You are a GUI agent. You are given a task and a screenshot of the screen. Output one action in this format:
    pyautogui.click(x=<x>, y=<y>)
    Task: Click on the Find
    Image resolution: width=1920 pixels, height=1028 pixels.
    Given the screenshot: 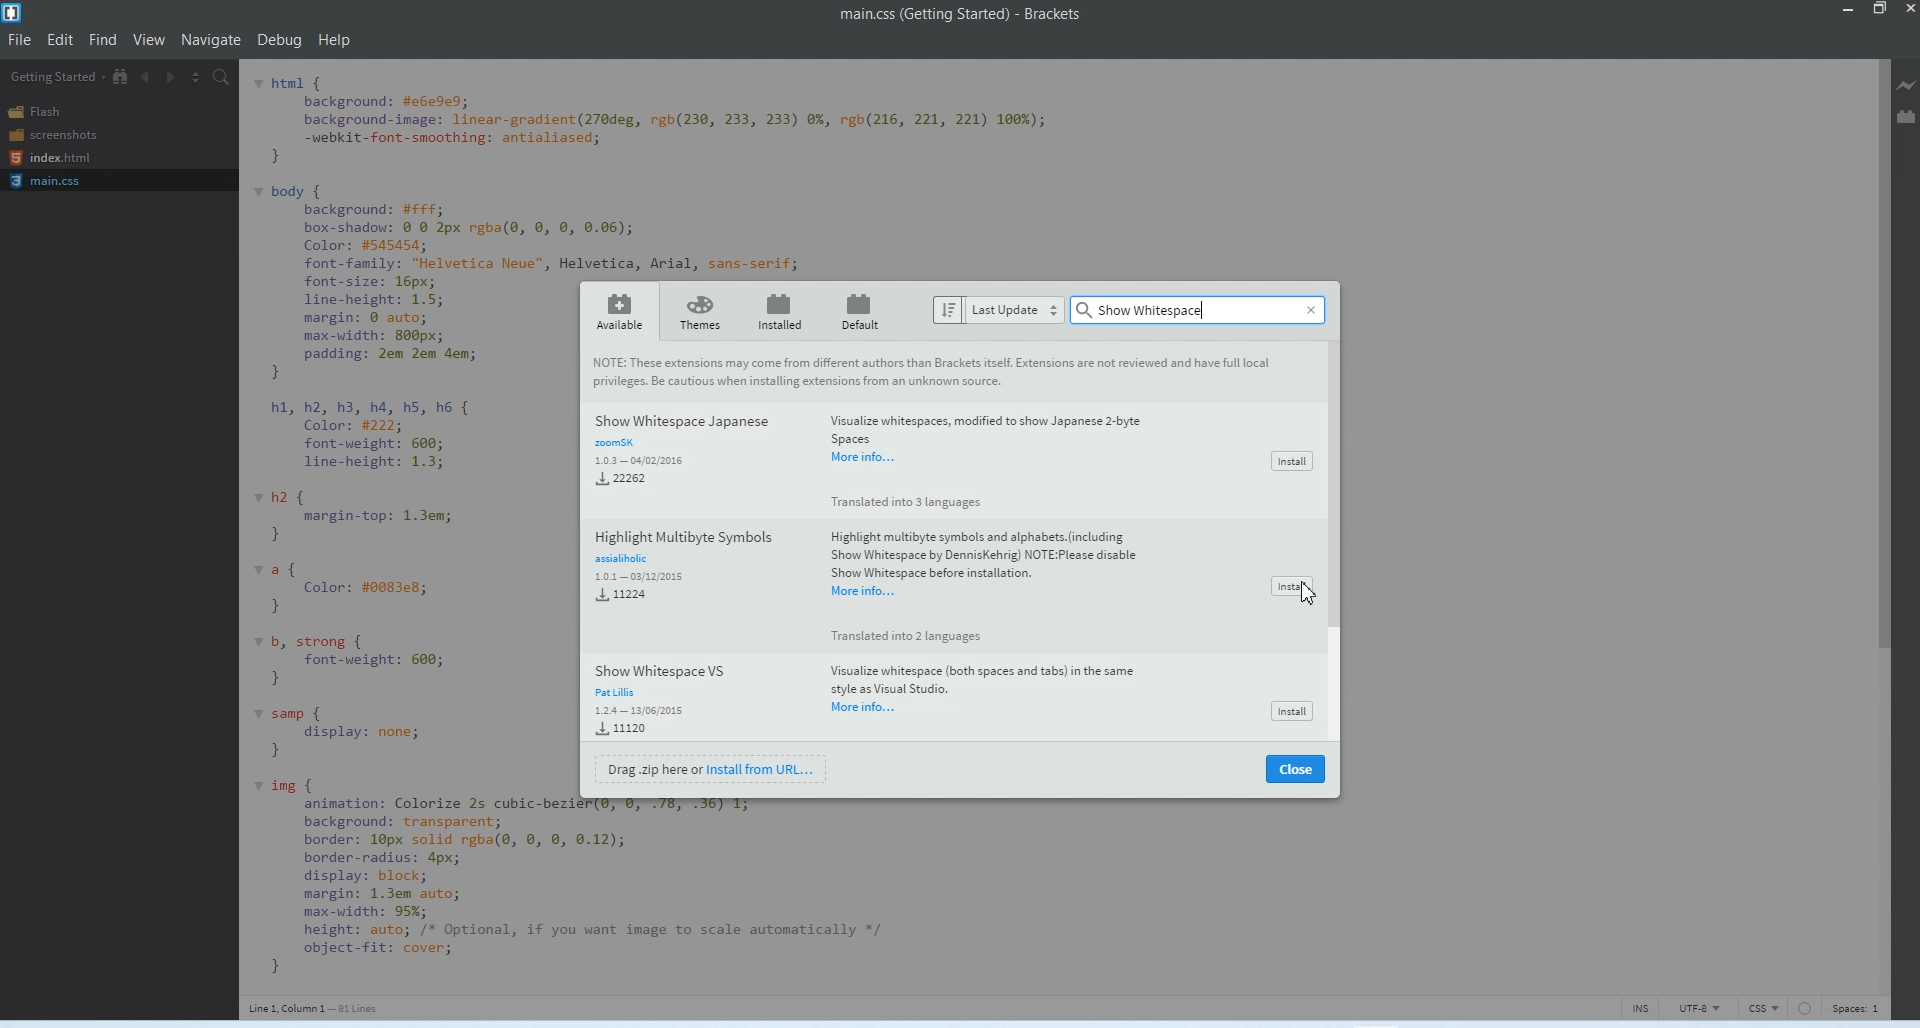 What is the action you would take?
    pyautogui.click(x=105, y=39)
    